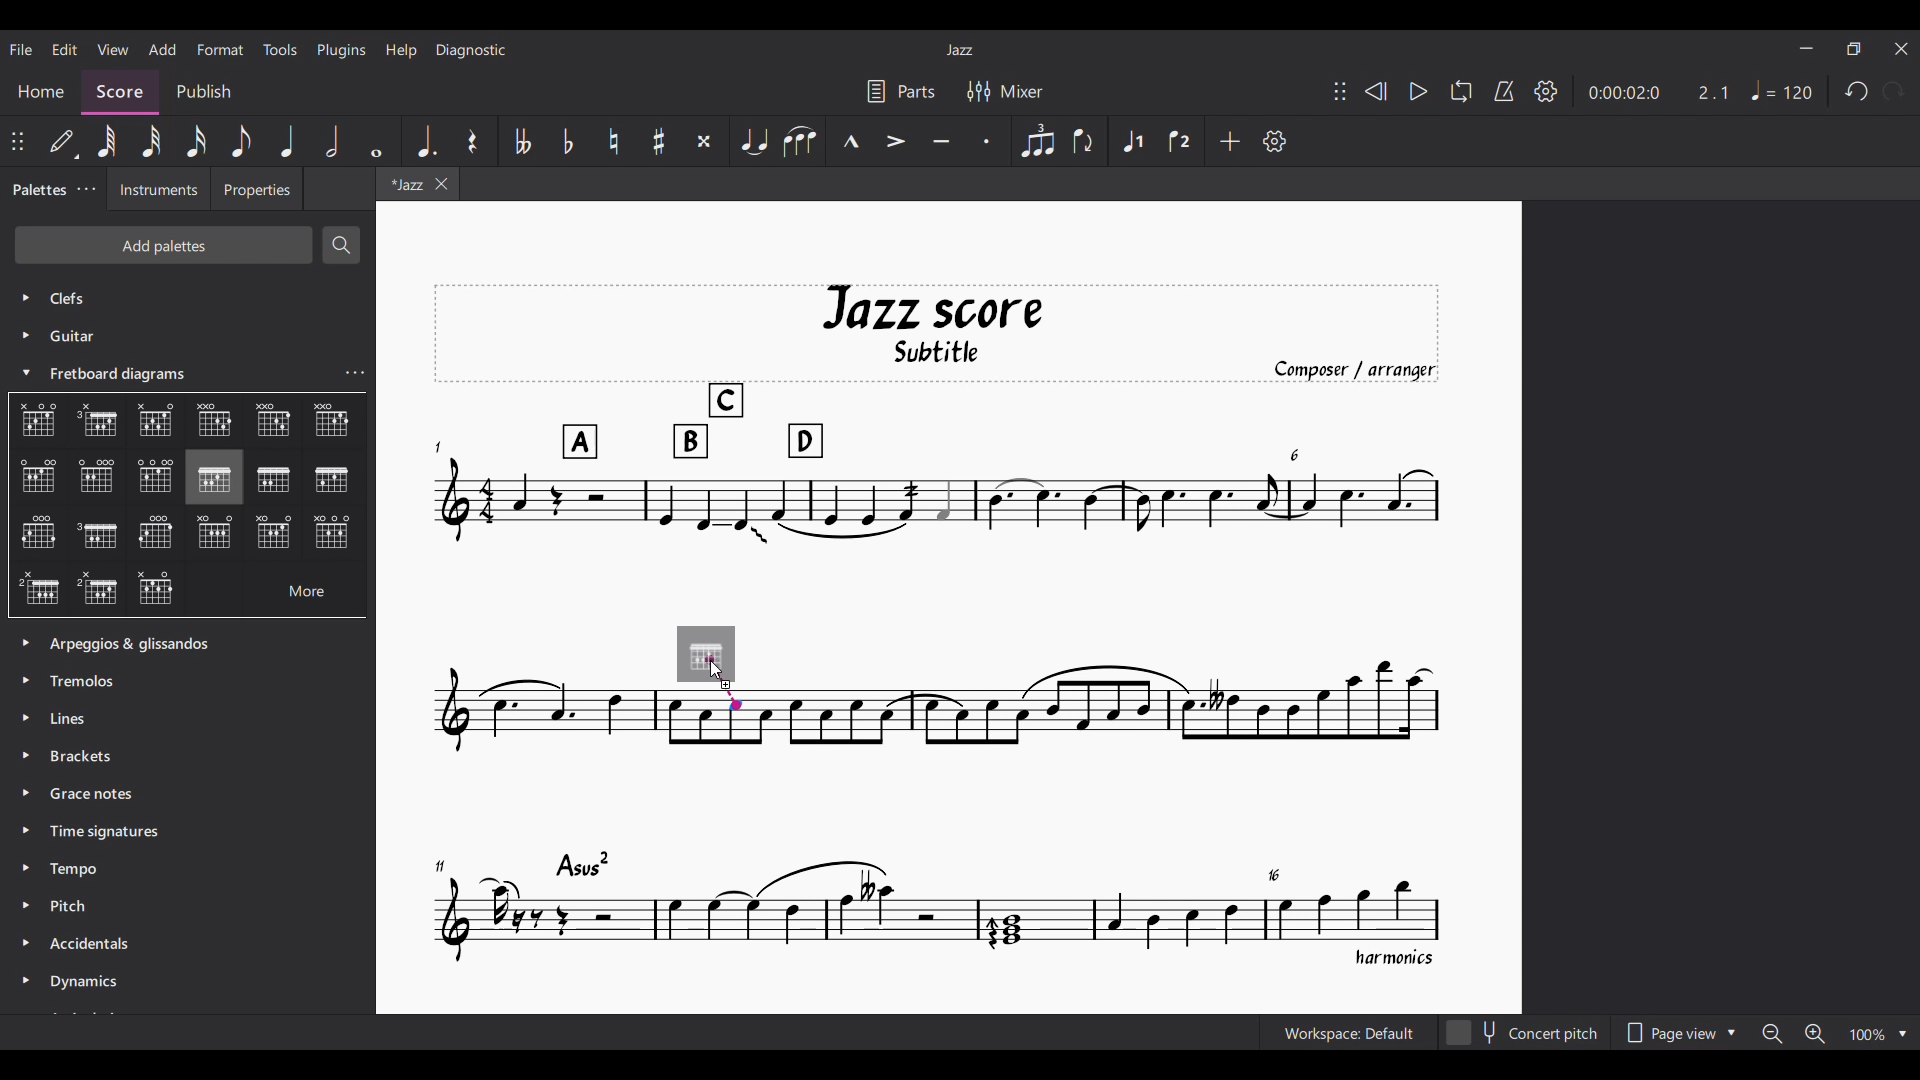 The height and width of the screenshot is (1080, 1920). What do you see at coordinates (988, 141) in the screenshot?
I see `Staccato` at bounding box center [988, 141].